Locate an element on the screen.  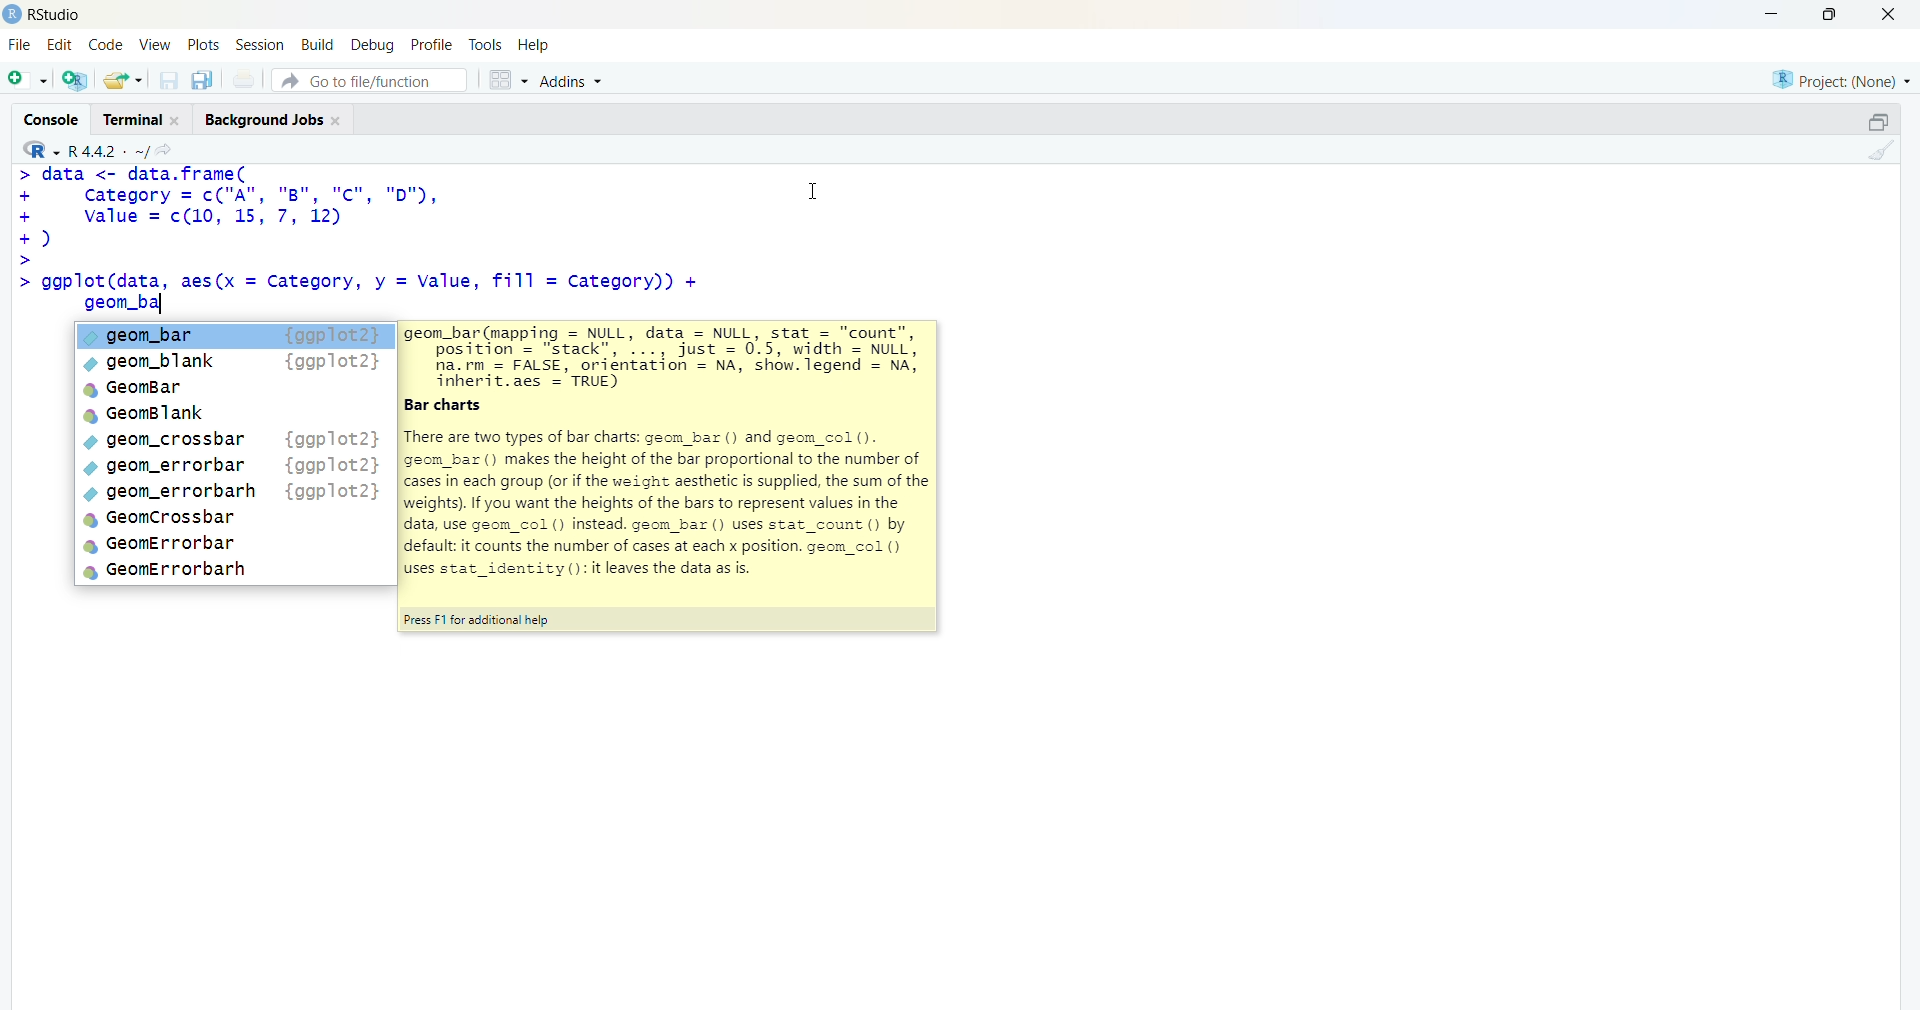
minimize is located at coordinates (1778, 14).